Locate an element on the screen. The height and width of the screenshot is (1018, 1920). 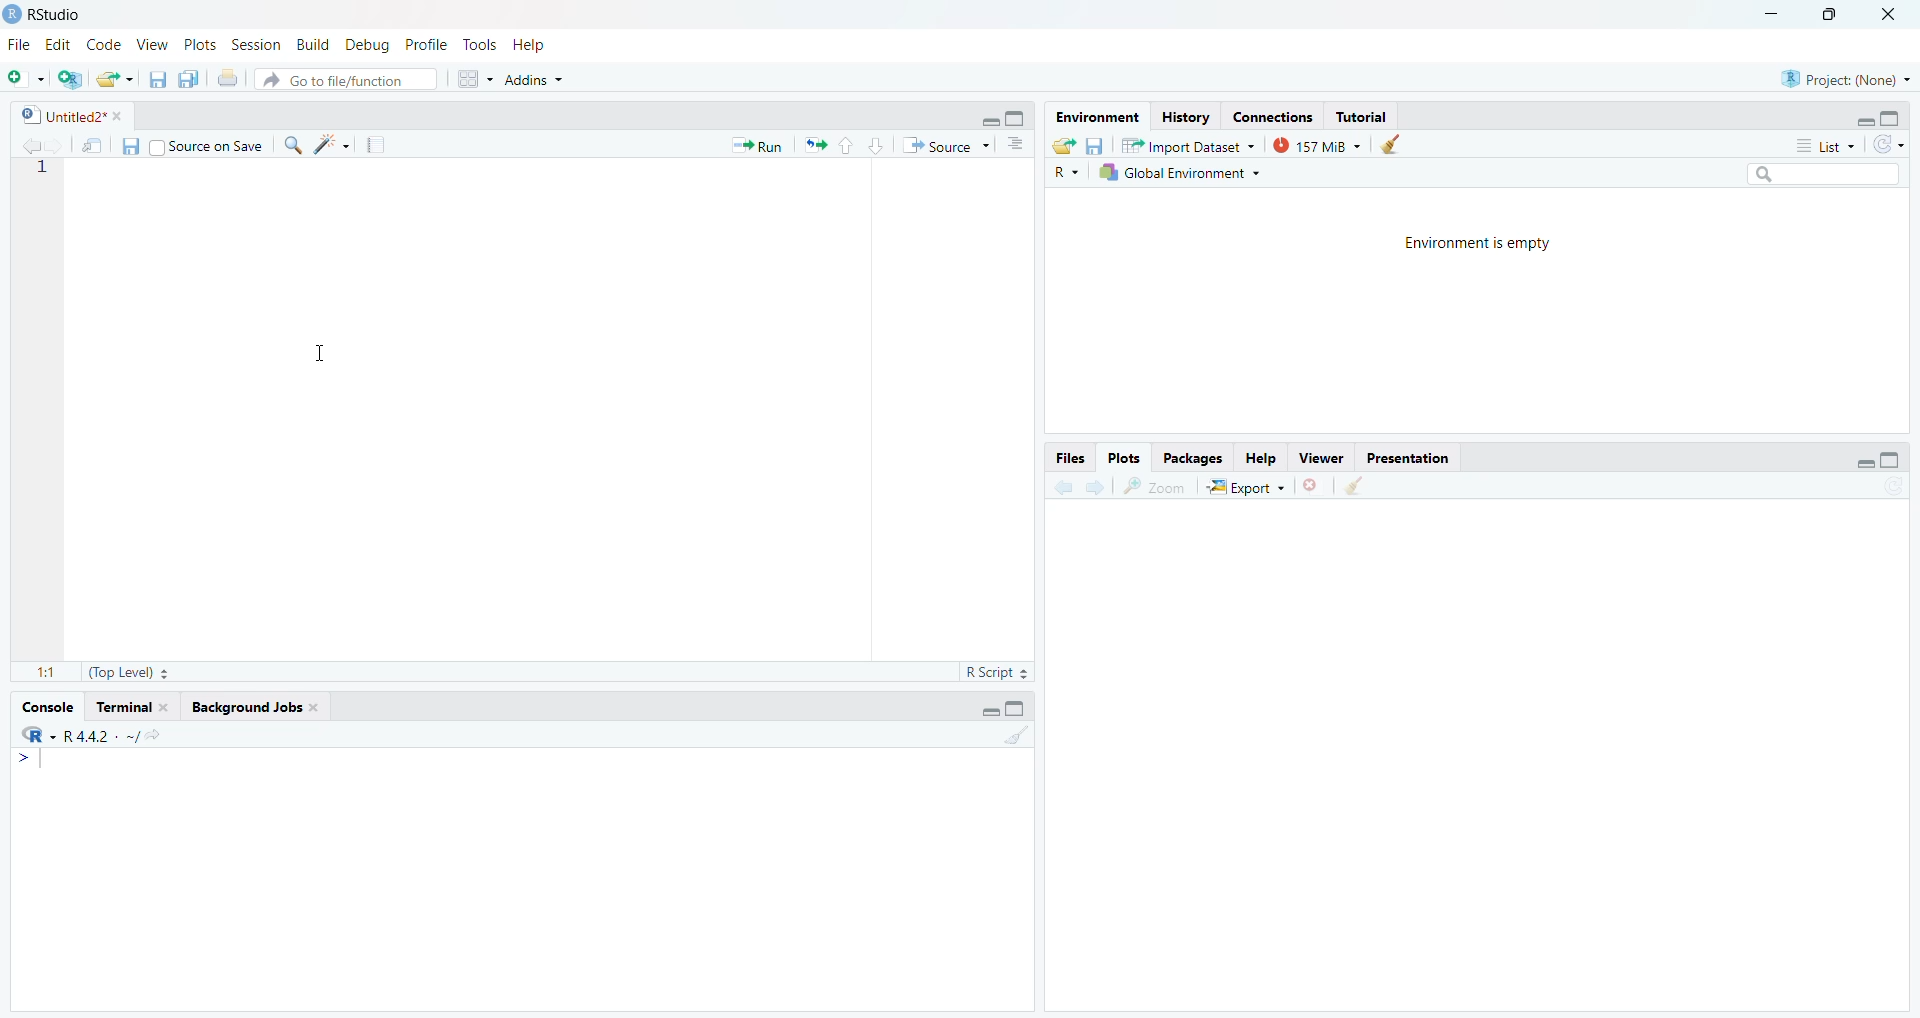
close is located at coordinates (1888, 15).